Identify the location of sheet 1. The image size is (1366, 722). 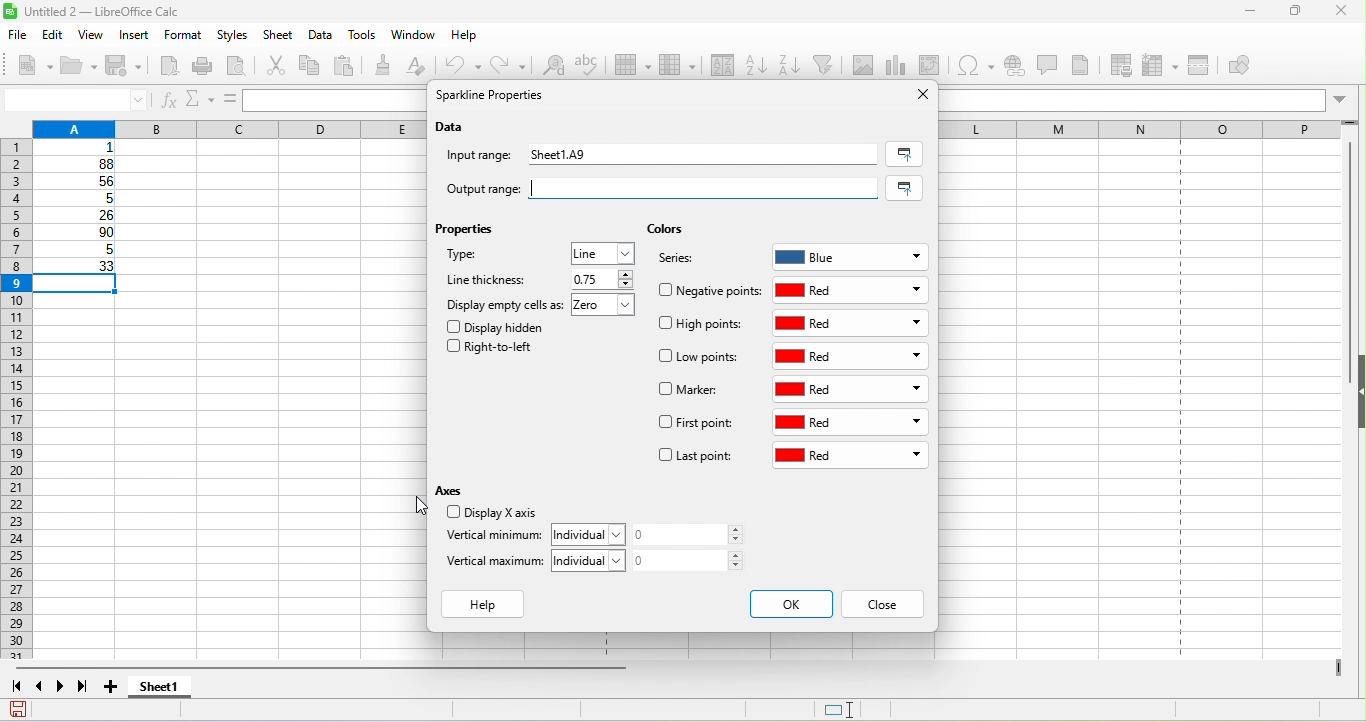
(176, 689).